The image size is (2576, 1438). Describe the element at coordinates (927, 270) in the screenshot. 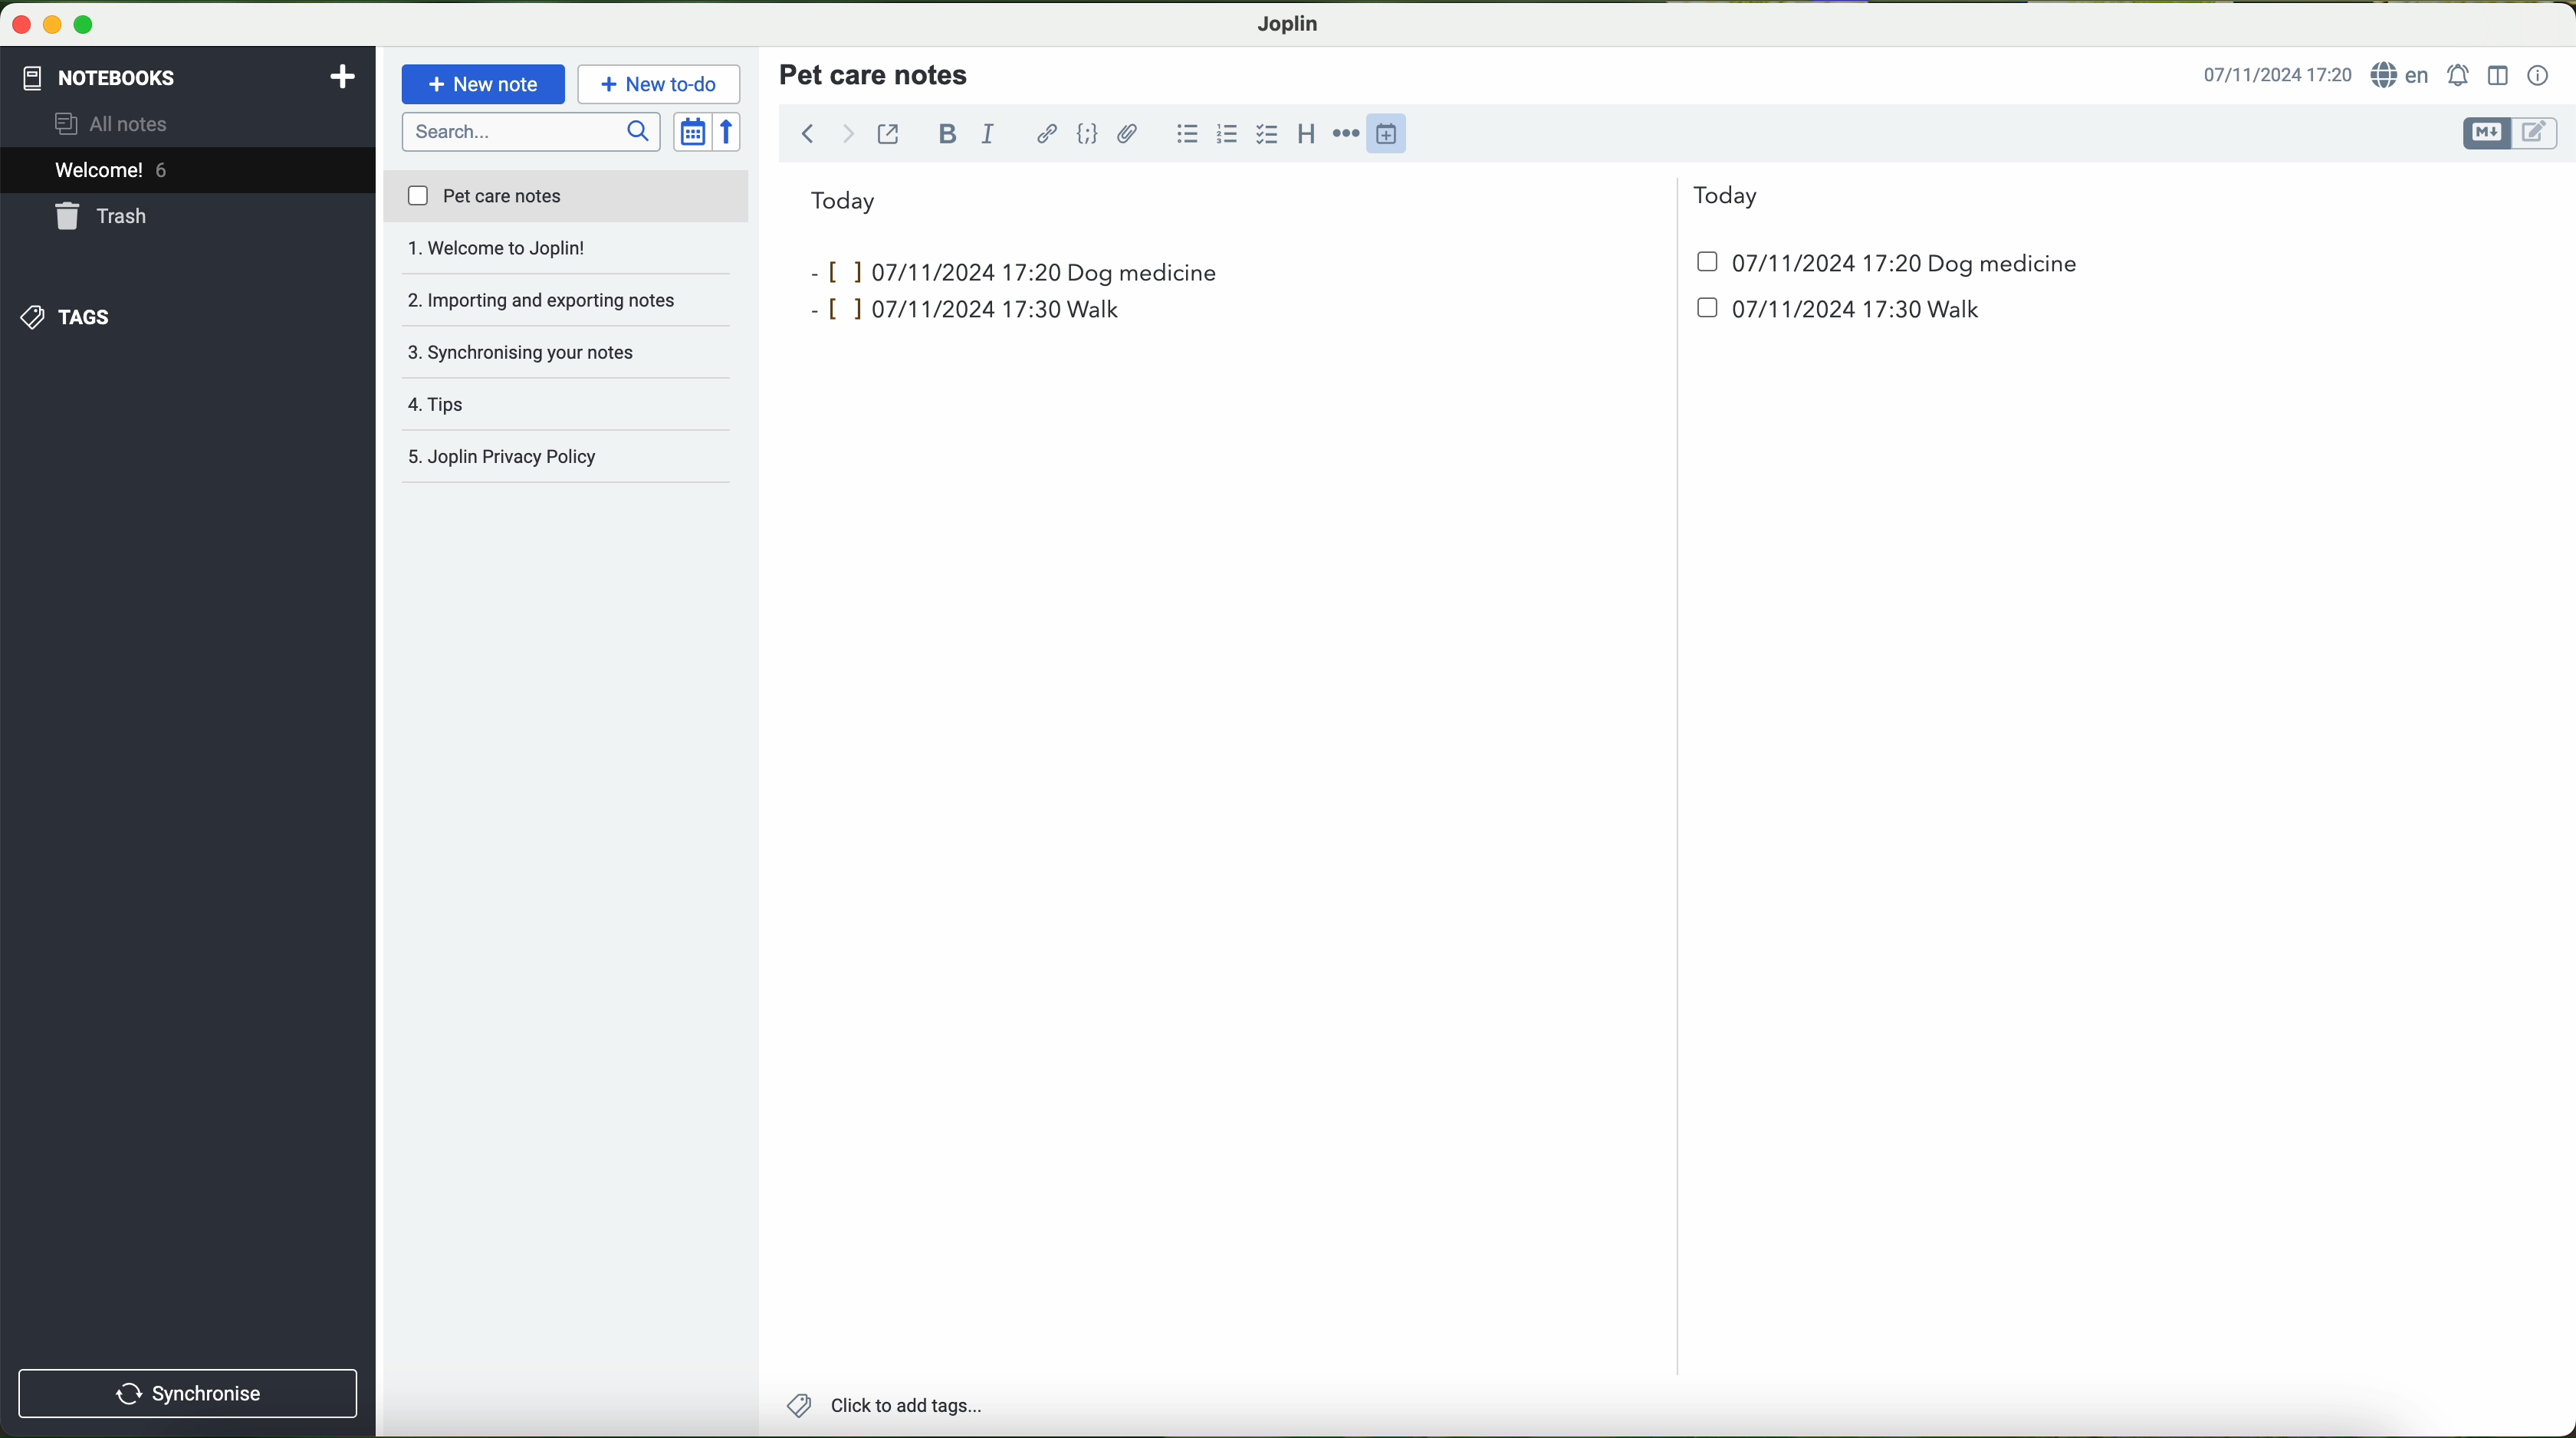

I see `inputs` at that location.